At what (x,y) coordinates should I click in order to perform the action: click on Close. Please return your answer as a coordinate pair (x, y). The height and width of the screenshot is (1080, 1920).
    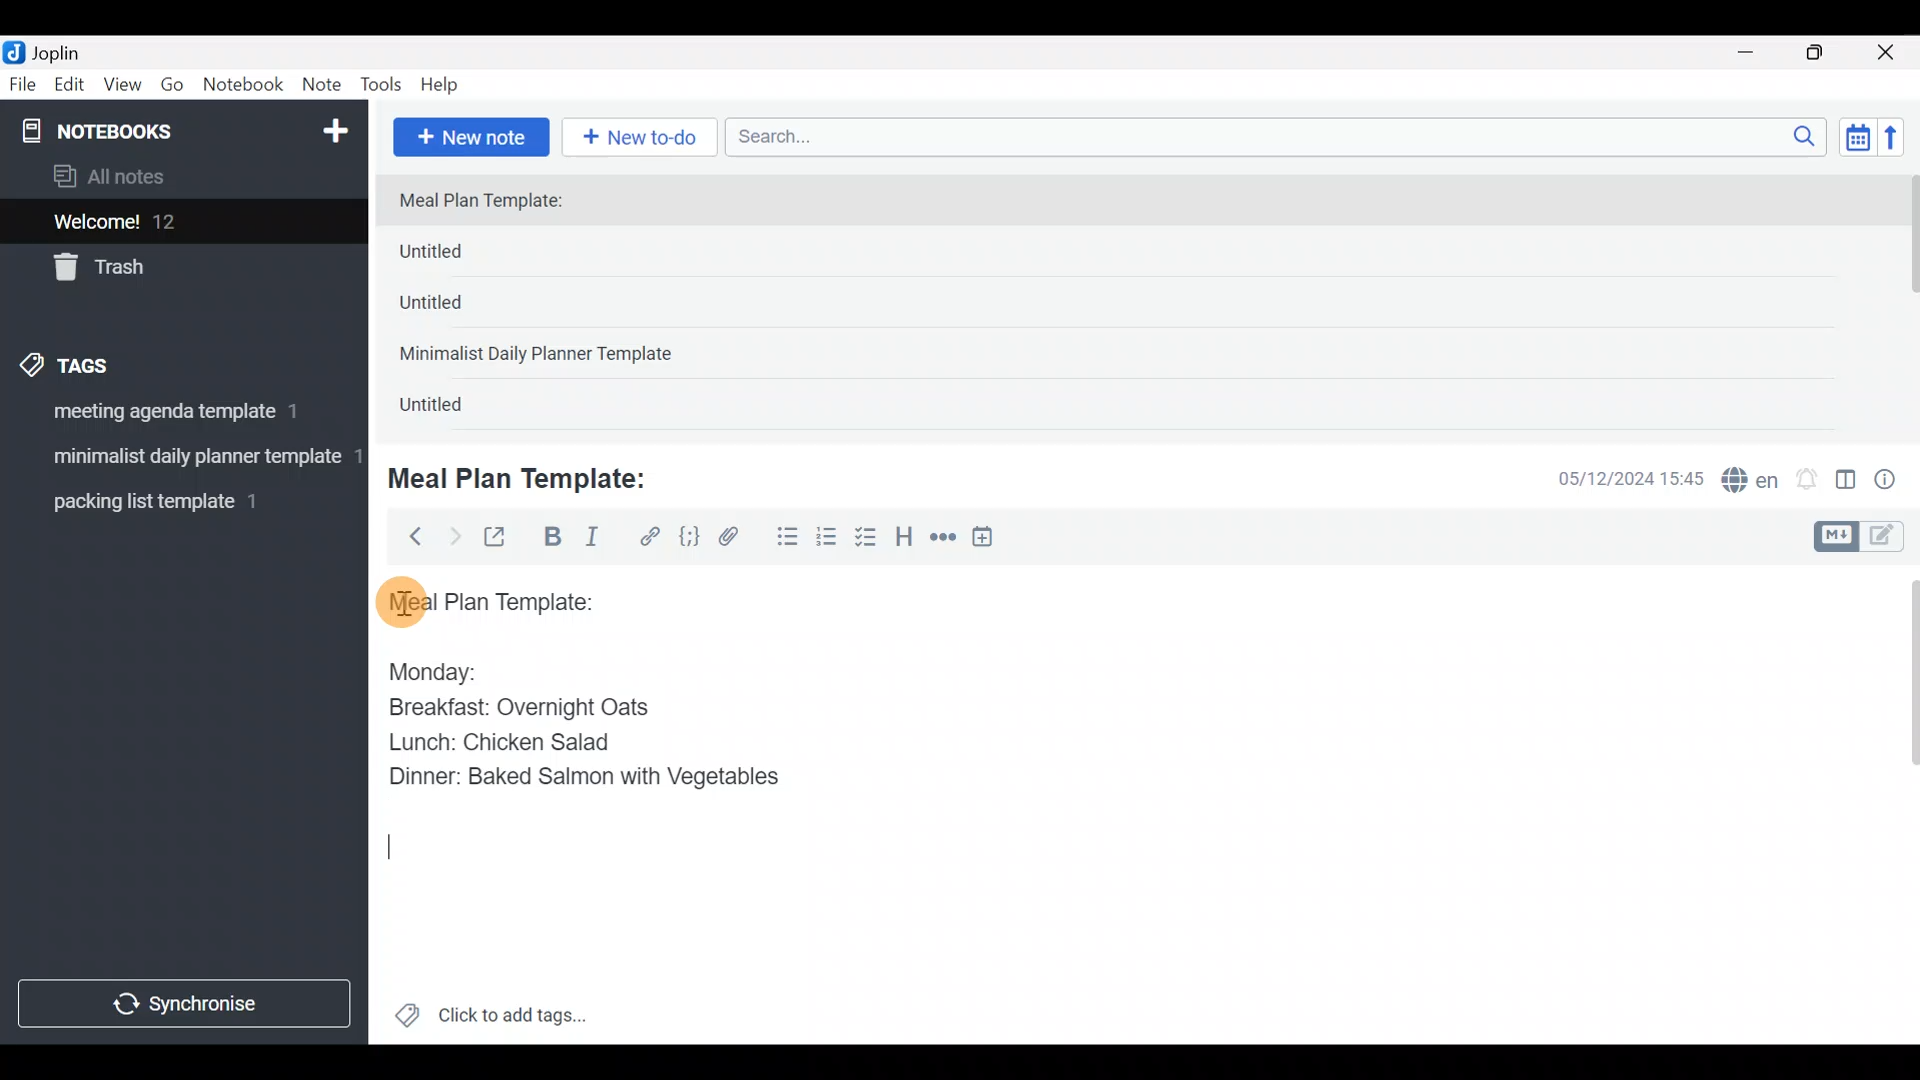
    Looking at the image, I should click on (1889, 54).